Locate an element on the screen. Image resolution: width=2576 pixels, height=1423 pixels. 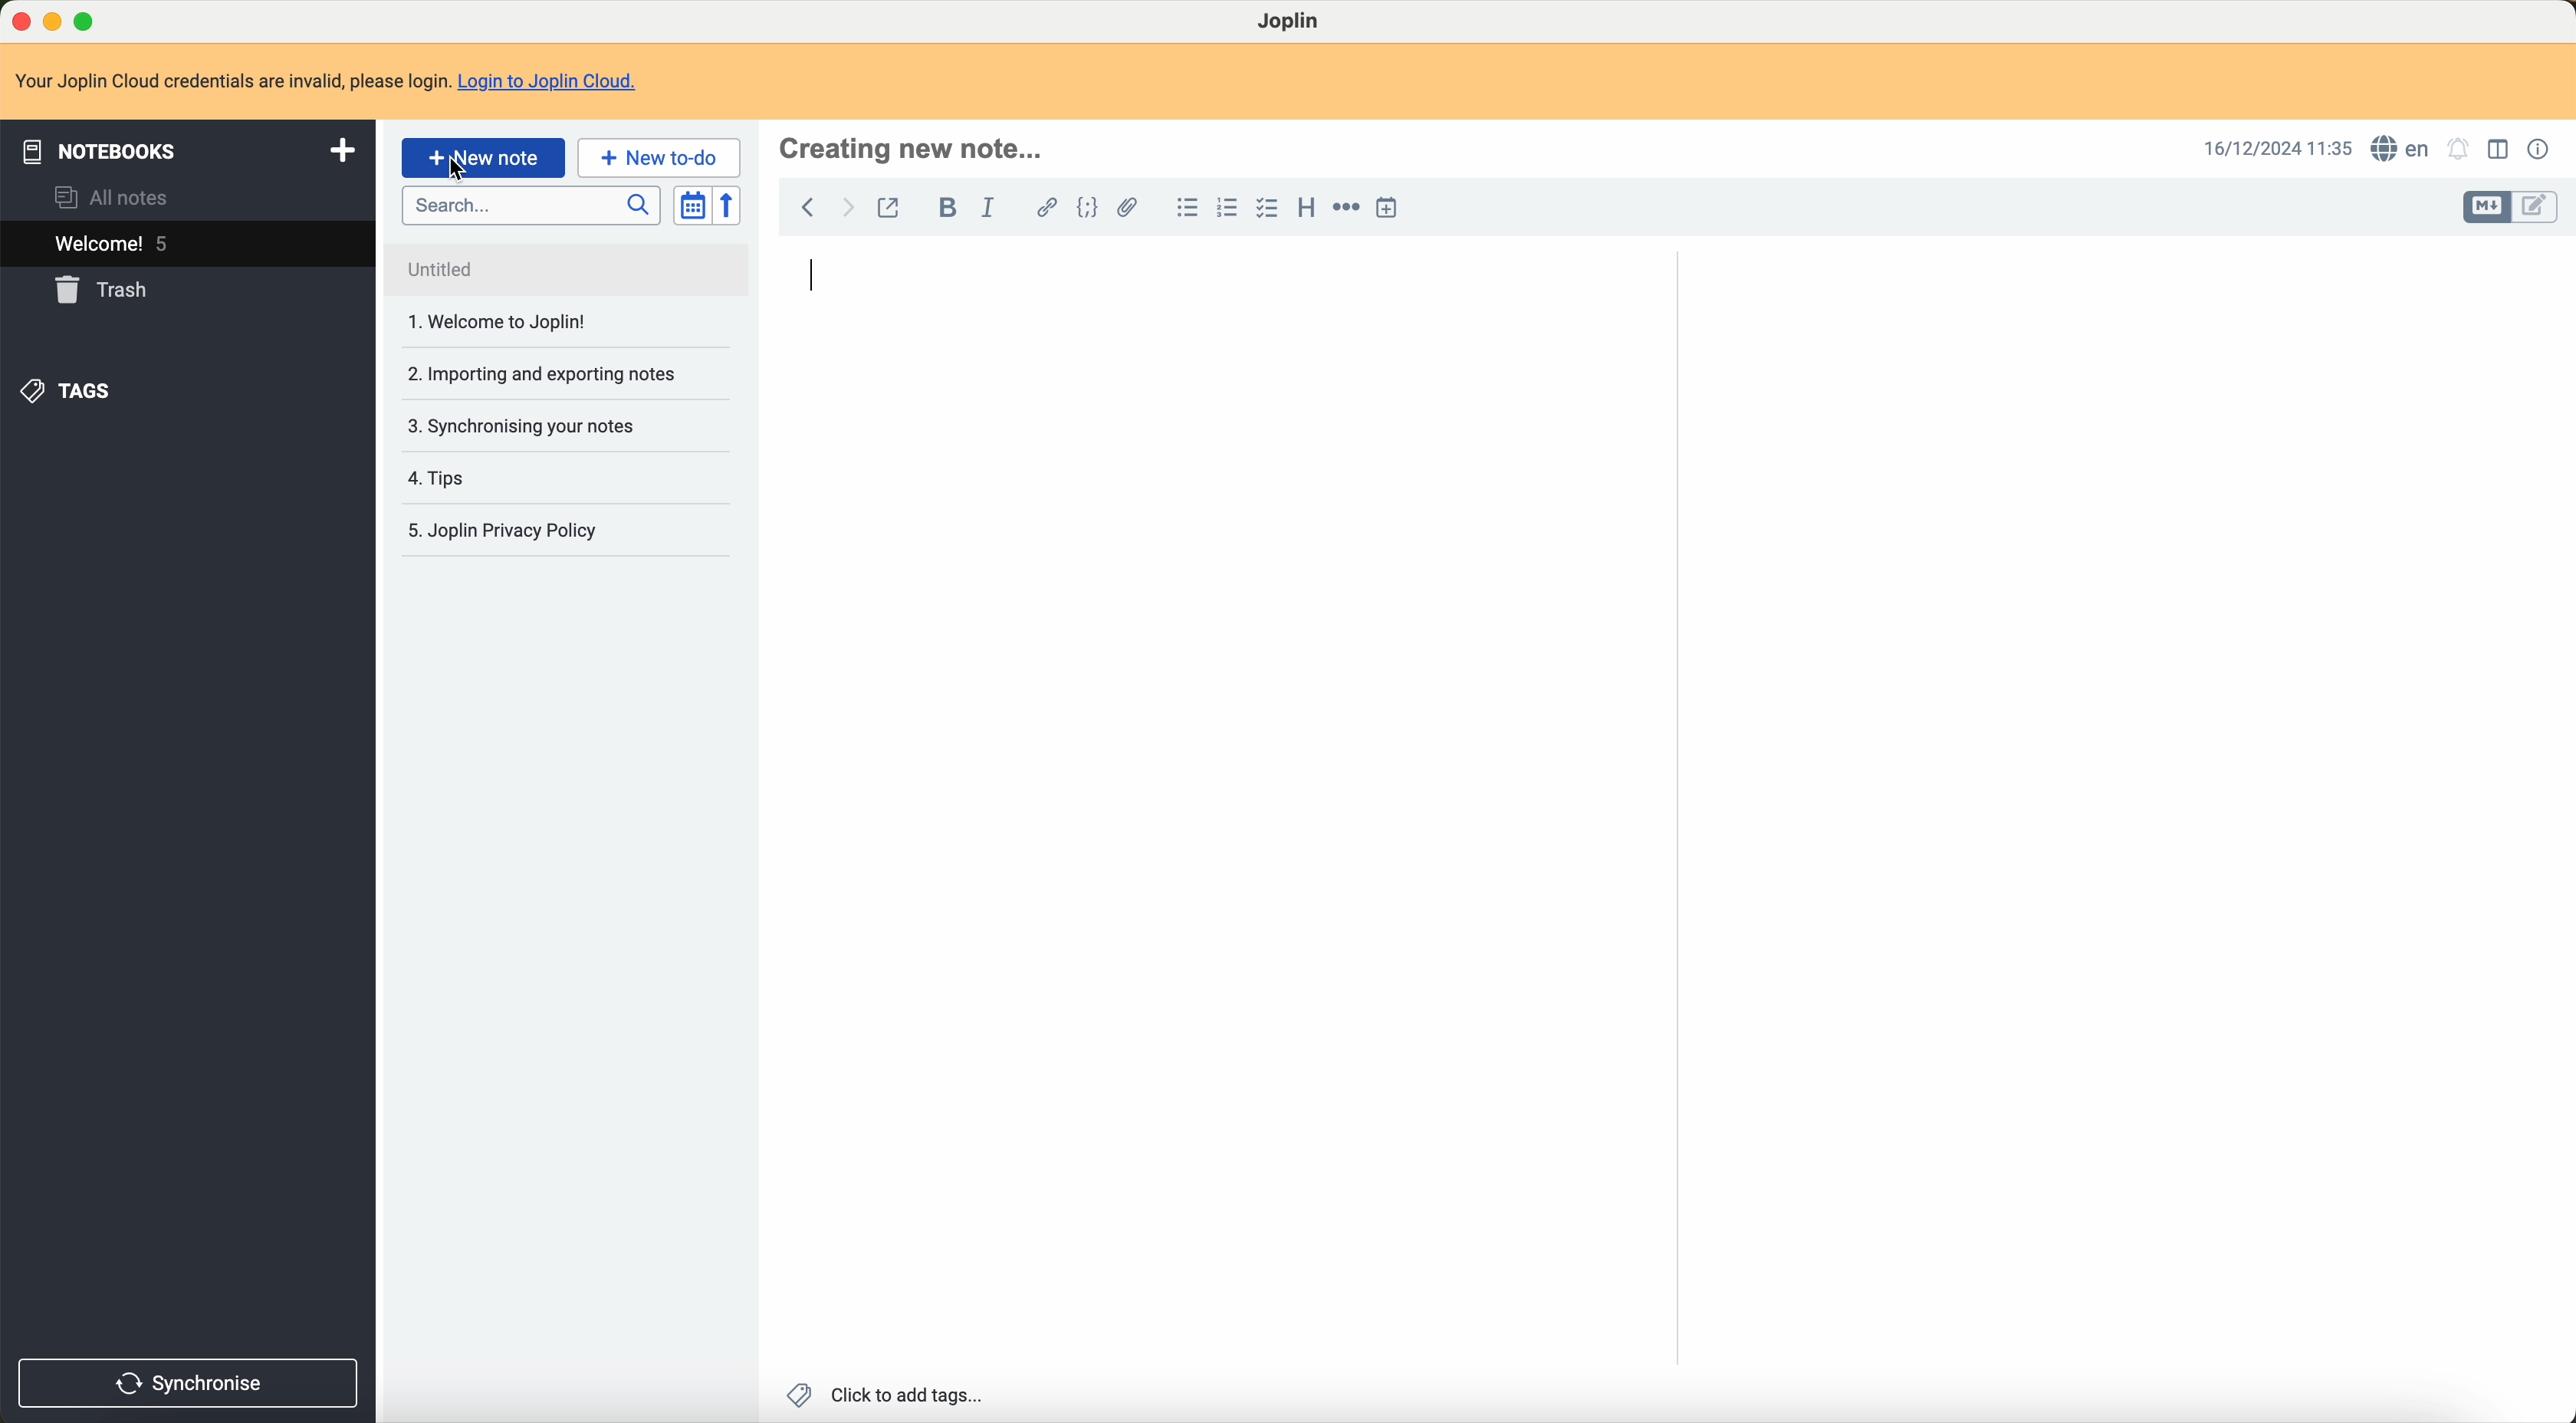
welcome is located at coordinates (116, 246).